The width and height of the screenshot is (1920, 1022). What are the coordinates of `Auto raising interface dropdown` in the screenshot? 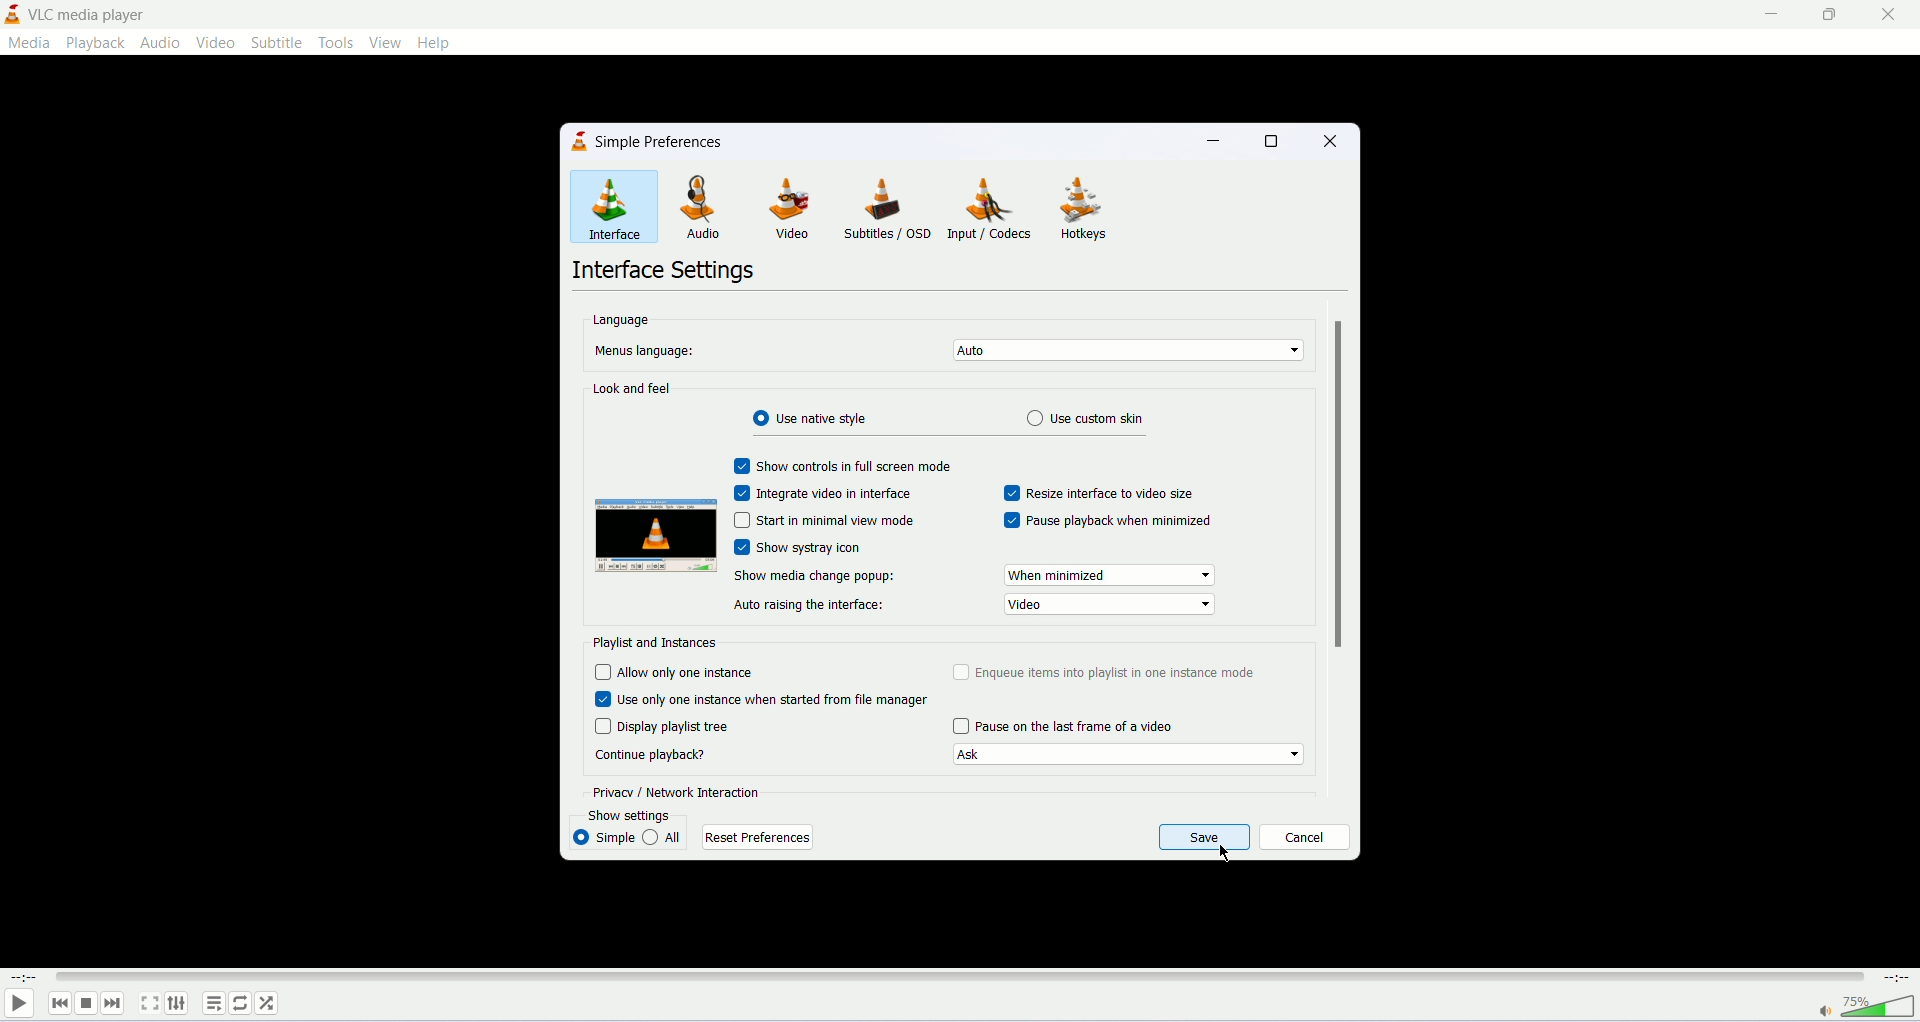 It's located at (1109, 606).